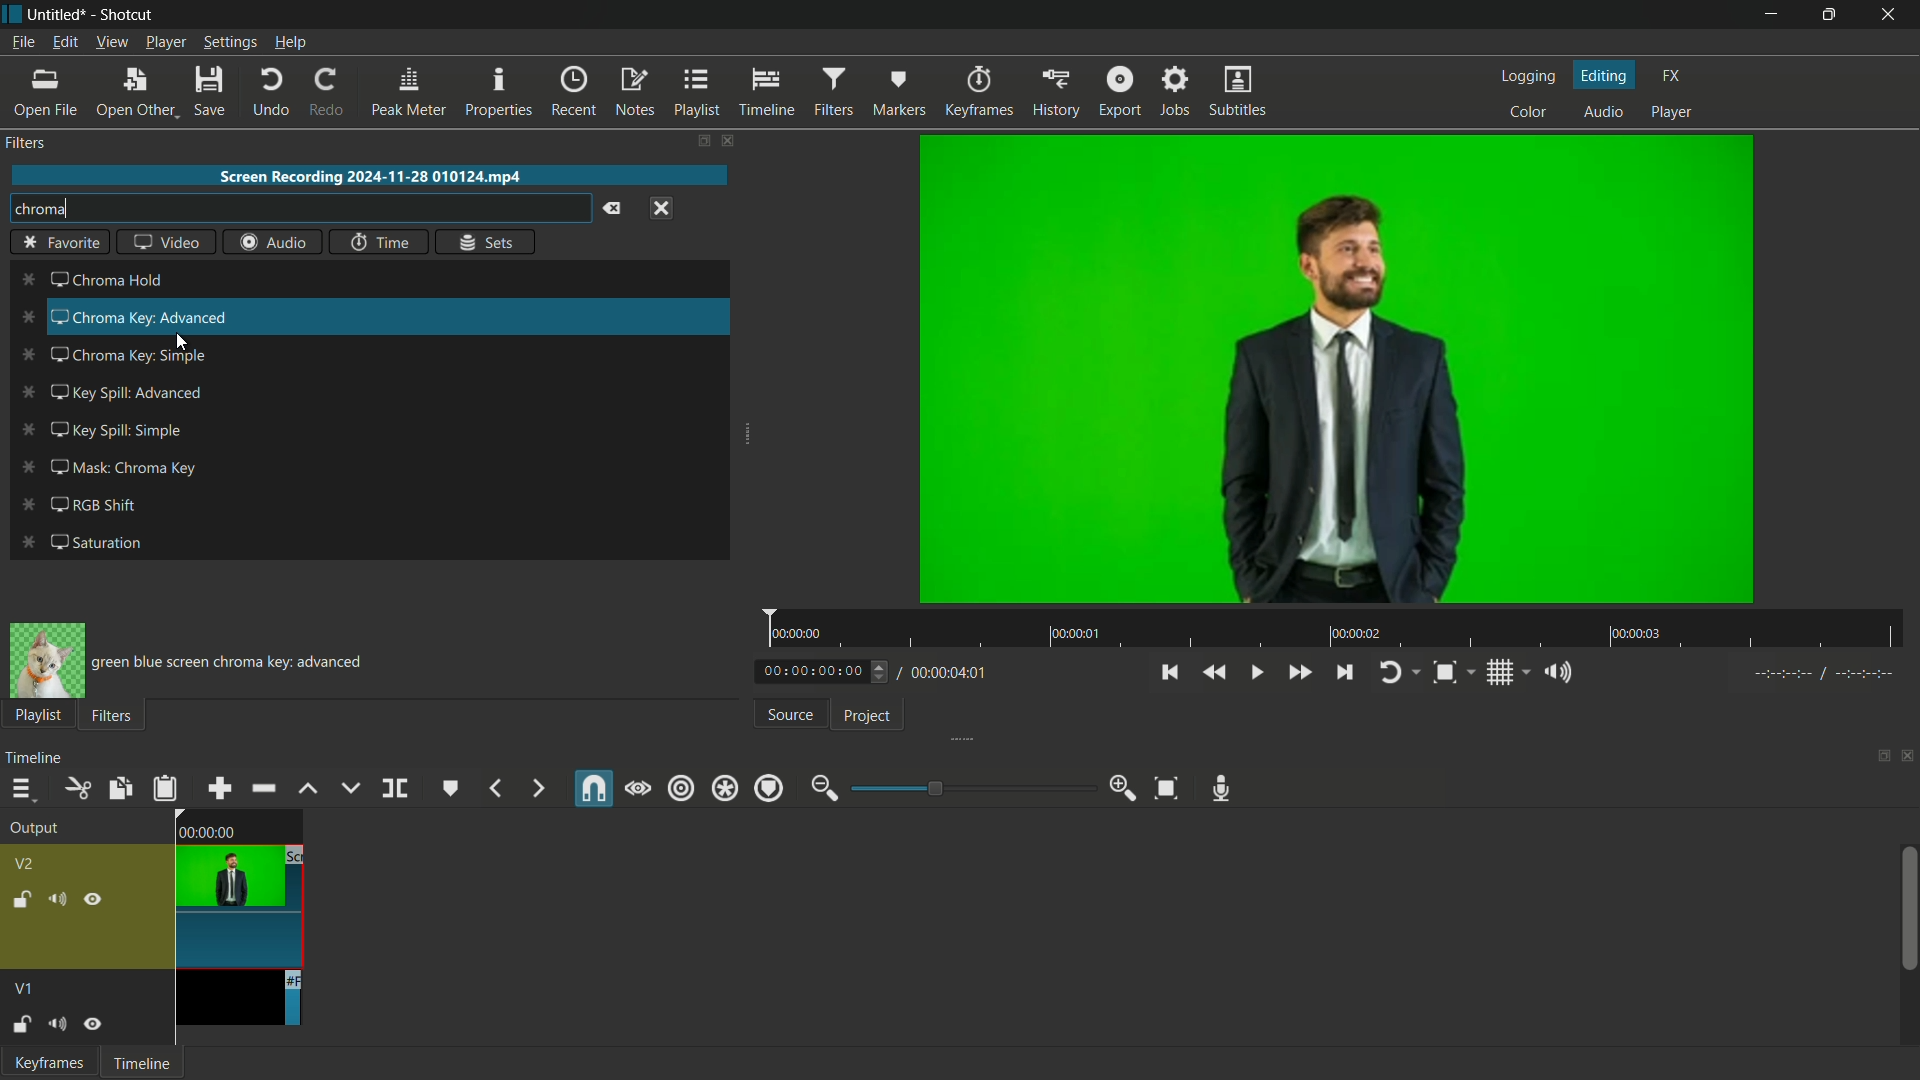 The height and width of the screenshot is (1080, 1920). Describe the element at coordinates (17, 789) in the screenshot. I see `timeline menu` at that location.